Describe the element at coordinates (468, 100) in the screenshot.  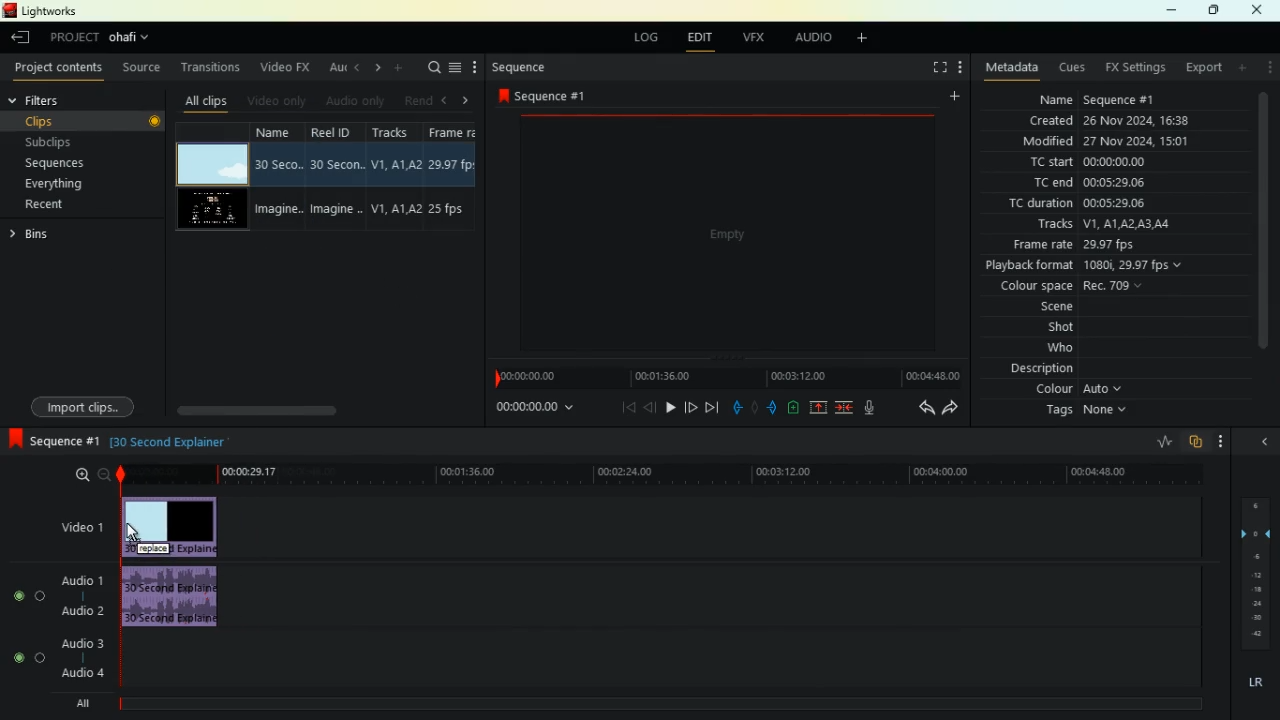
I see `right` at that location.